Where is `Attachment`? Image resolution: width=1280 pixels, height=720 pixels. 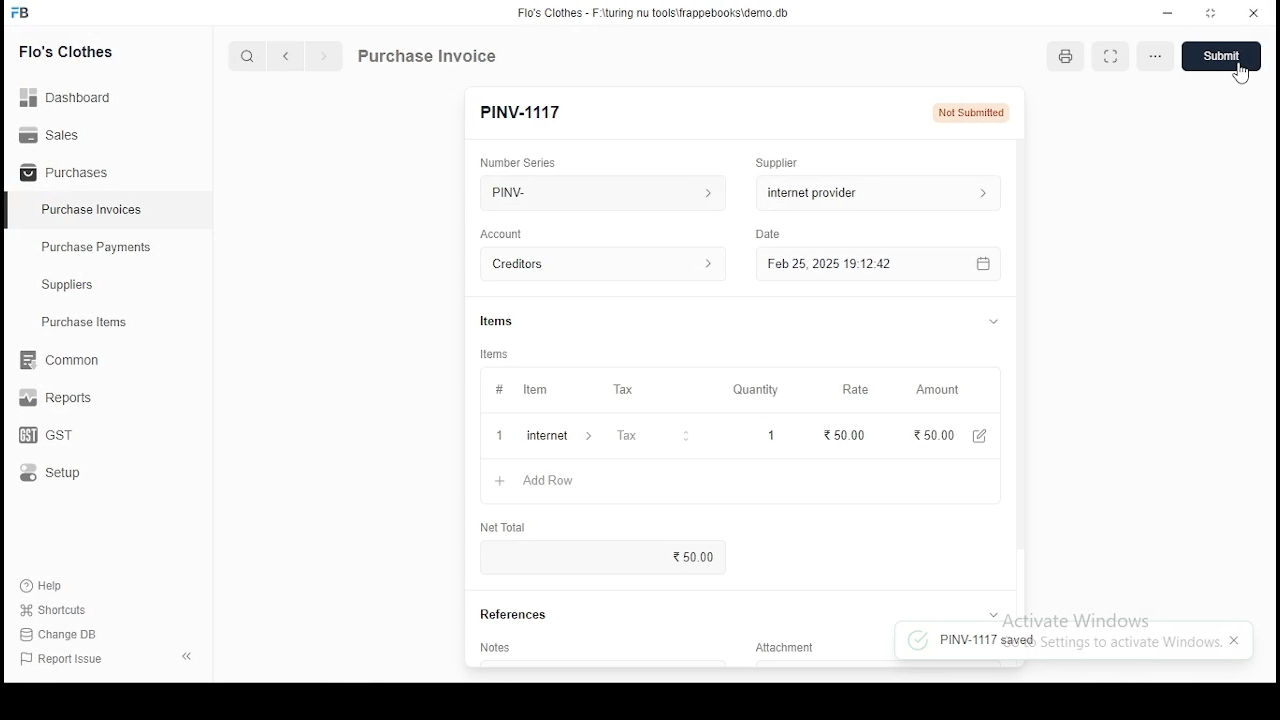
Attachment is located at coordinates (788, 651).